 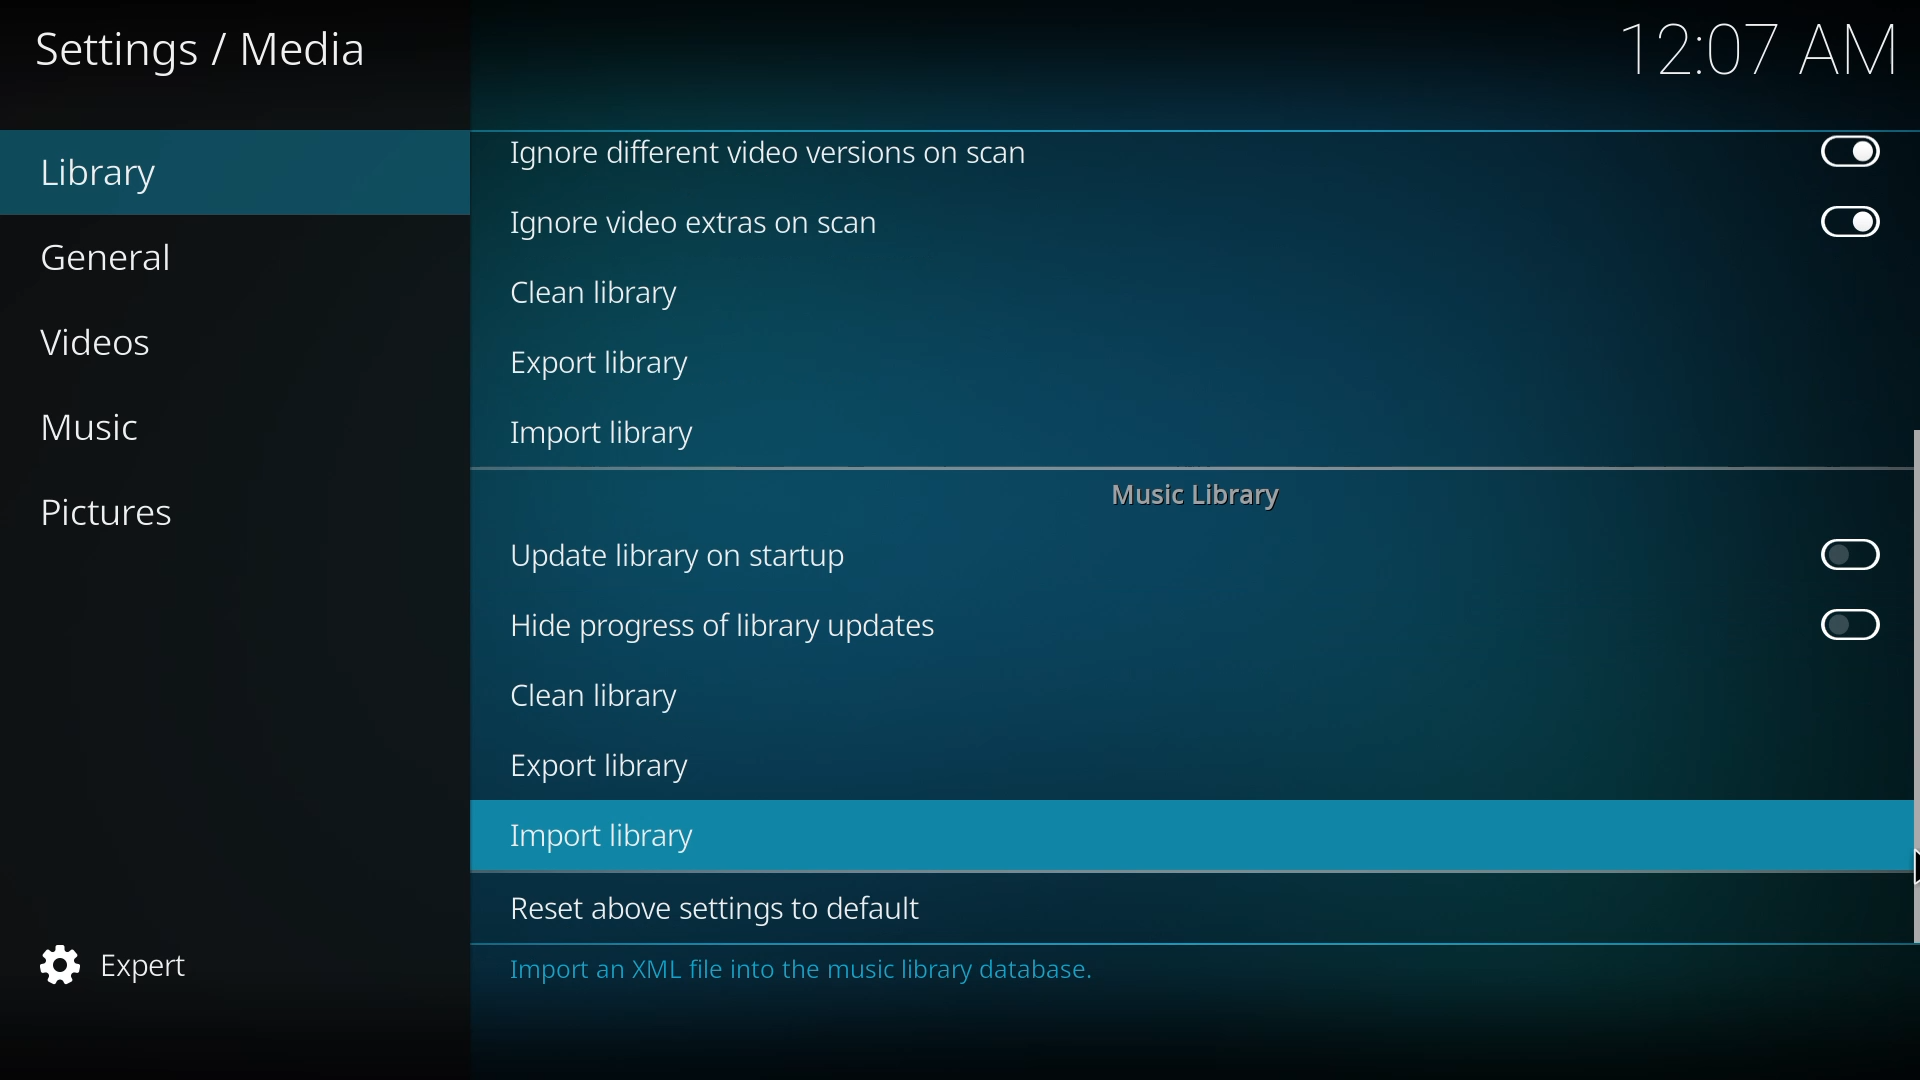 What do you see at coordinates (88, 427) in the screenshot?
I see `music` at bounding box center [88, 427].